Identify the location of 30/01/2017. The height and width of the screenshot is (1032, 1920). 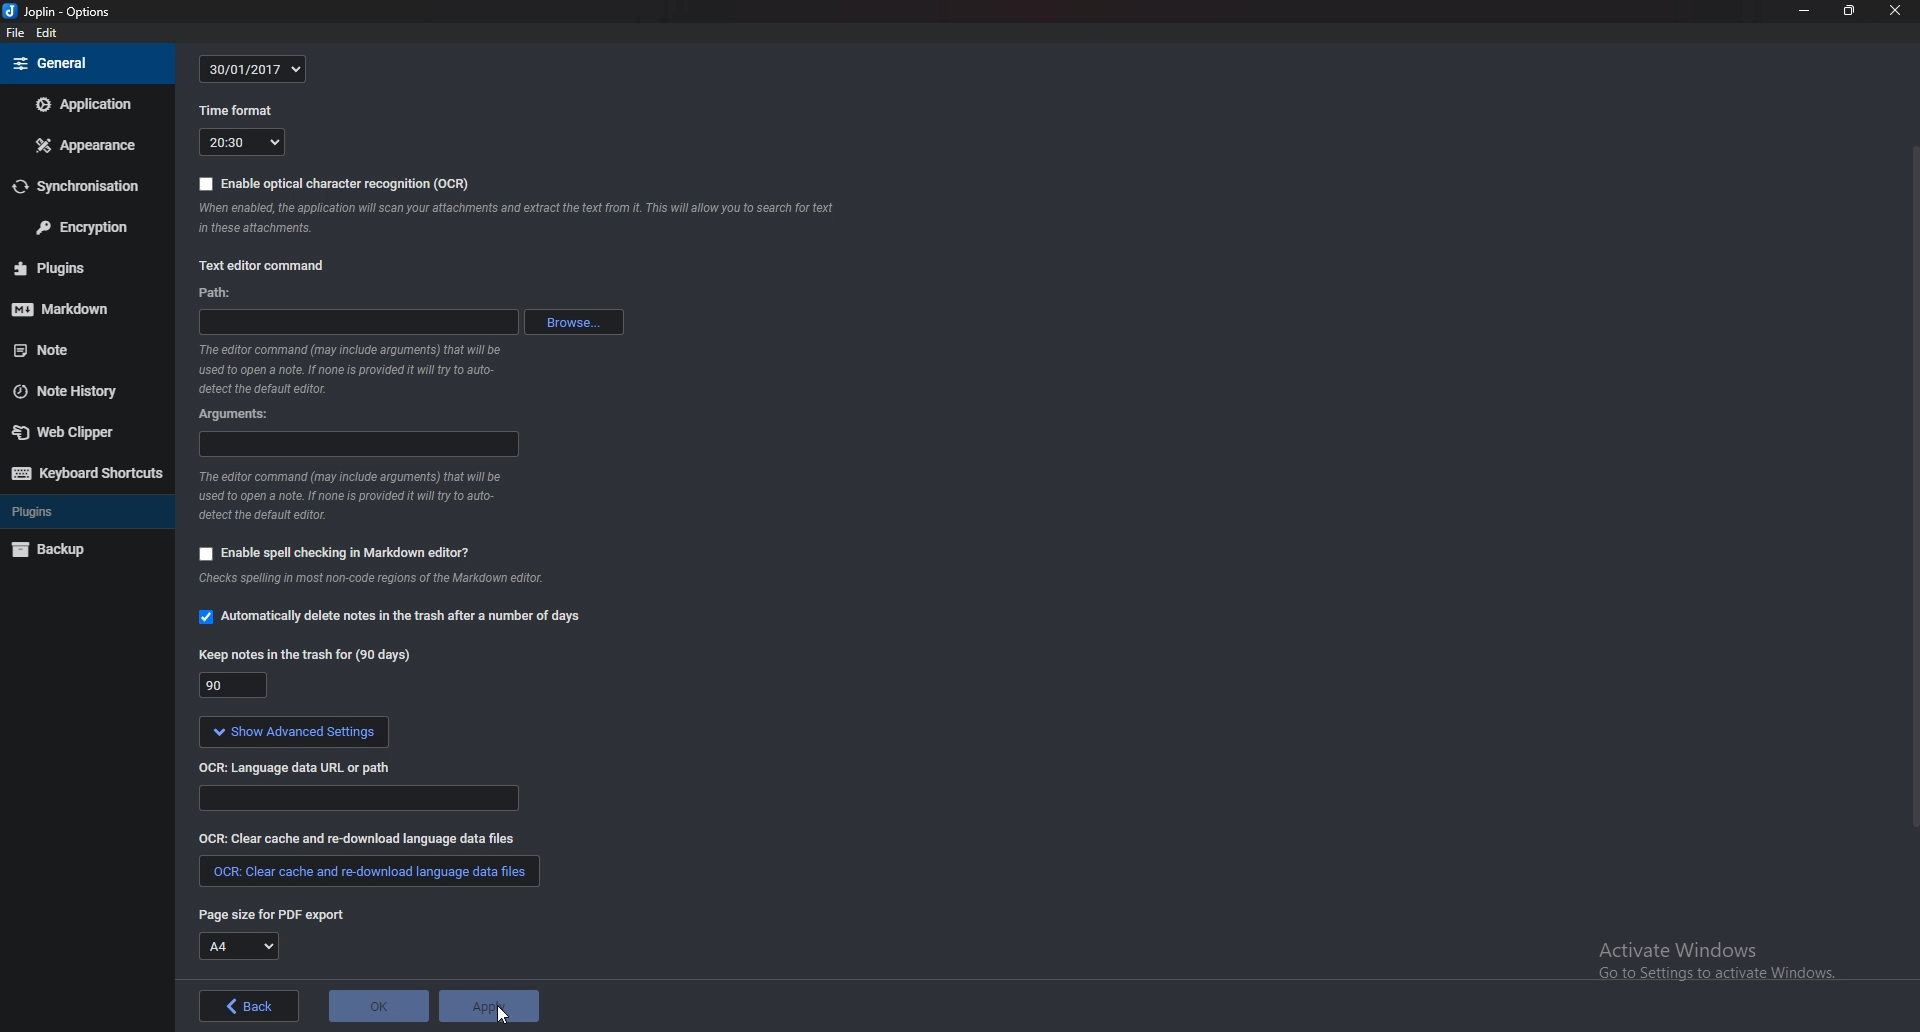
(255, 69).